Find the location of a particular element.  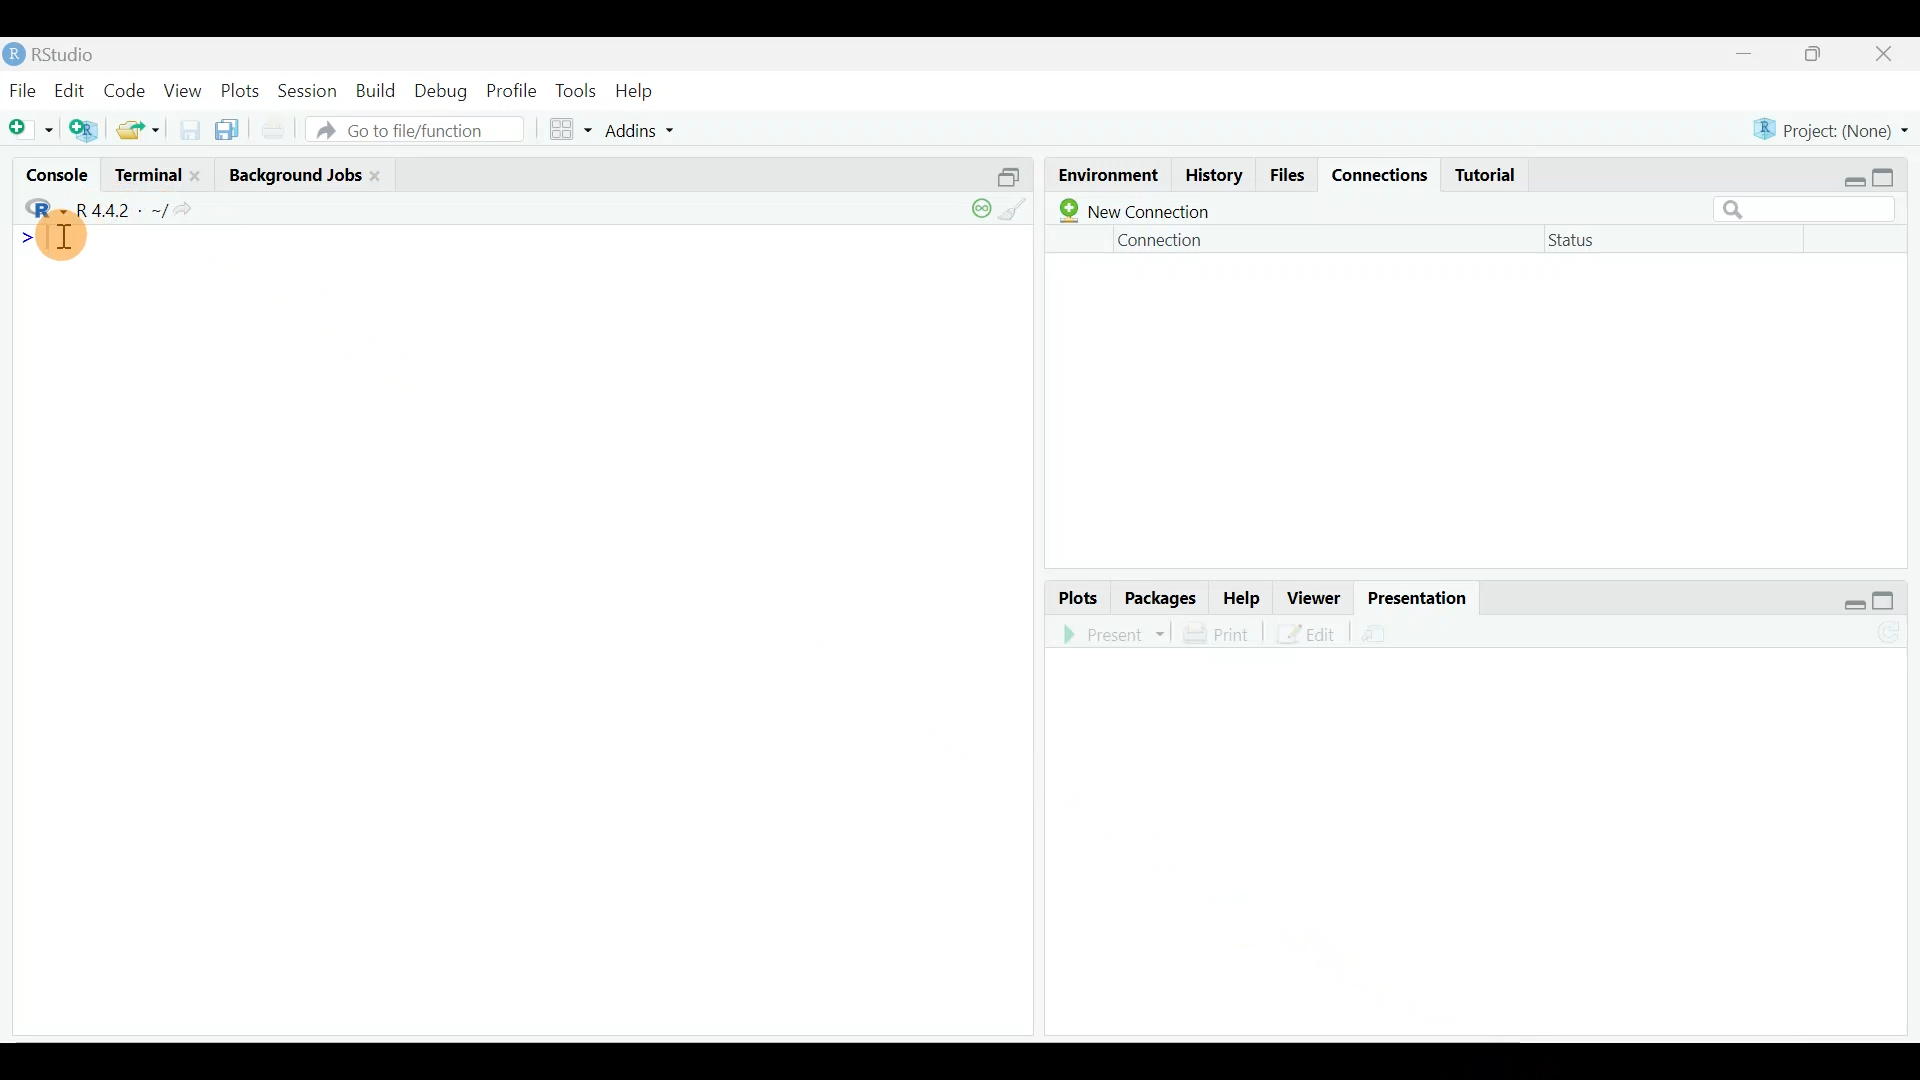

R 4.4.2 is located at coordinates (122, 210).